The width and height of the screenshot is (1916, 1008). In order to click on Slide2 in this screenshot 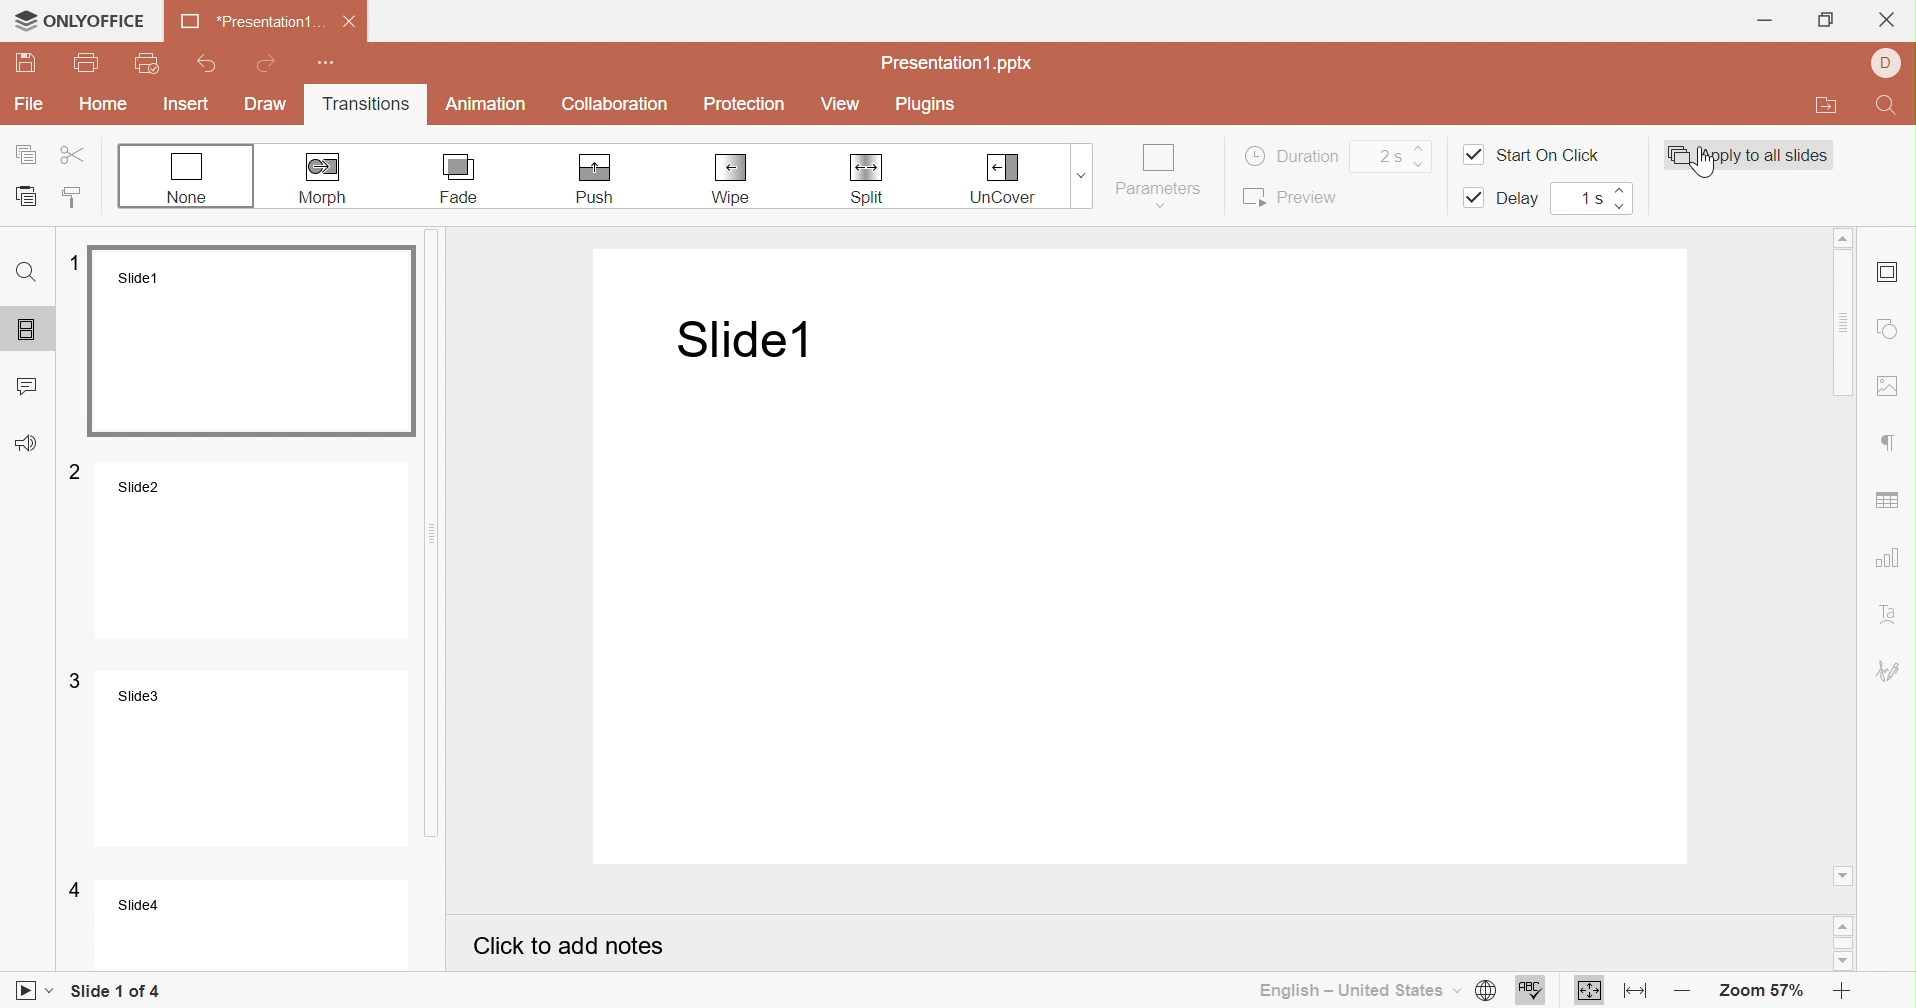, I will do `click(256, 547)`.